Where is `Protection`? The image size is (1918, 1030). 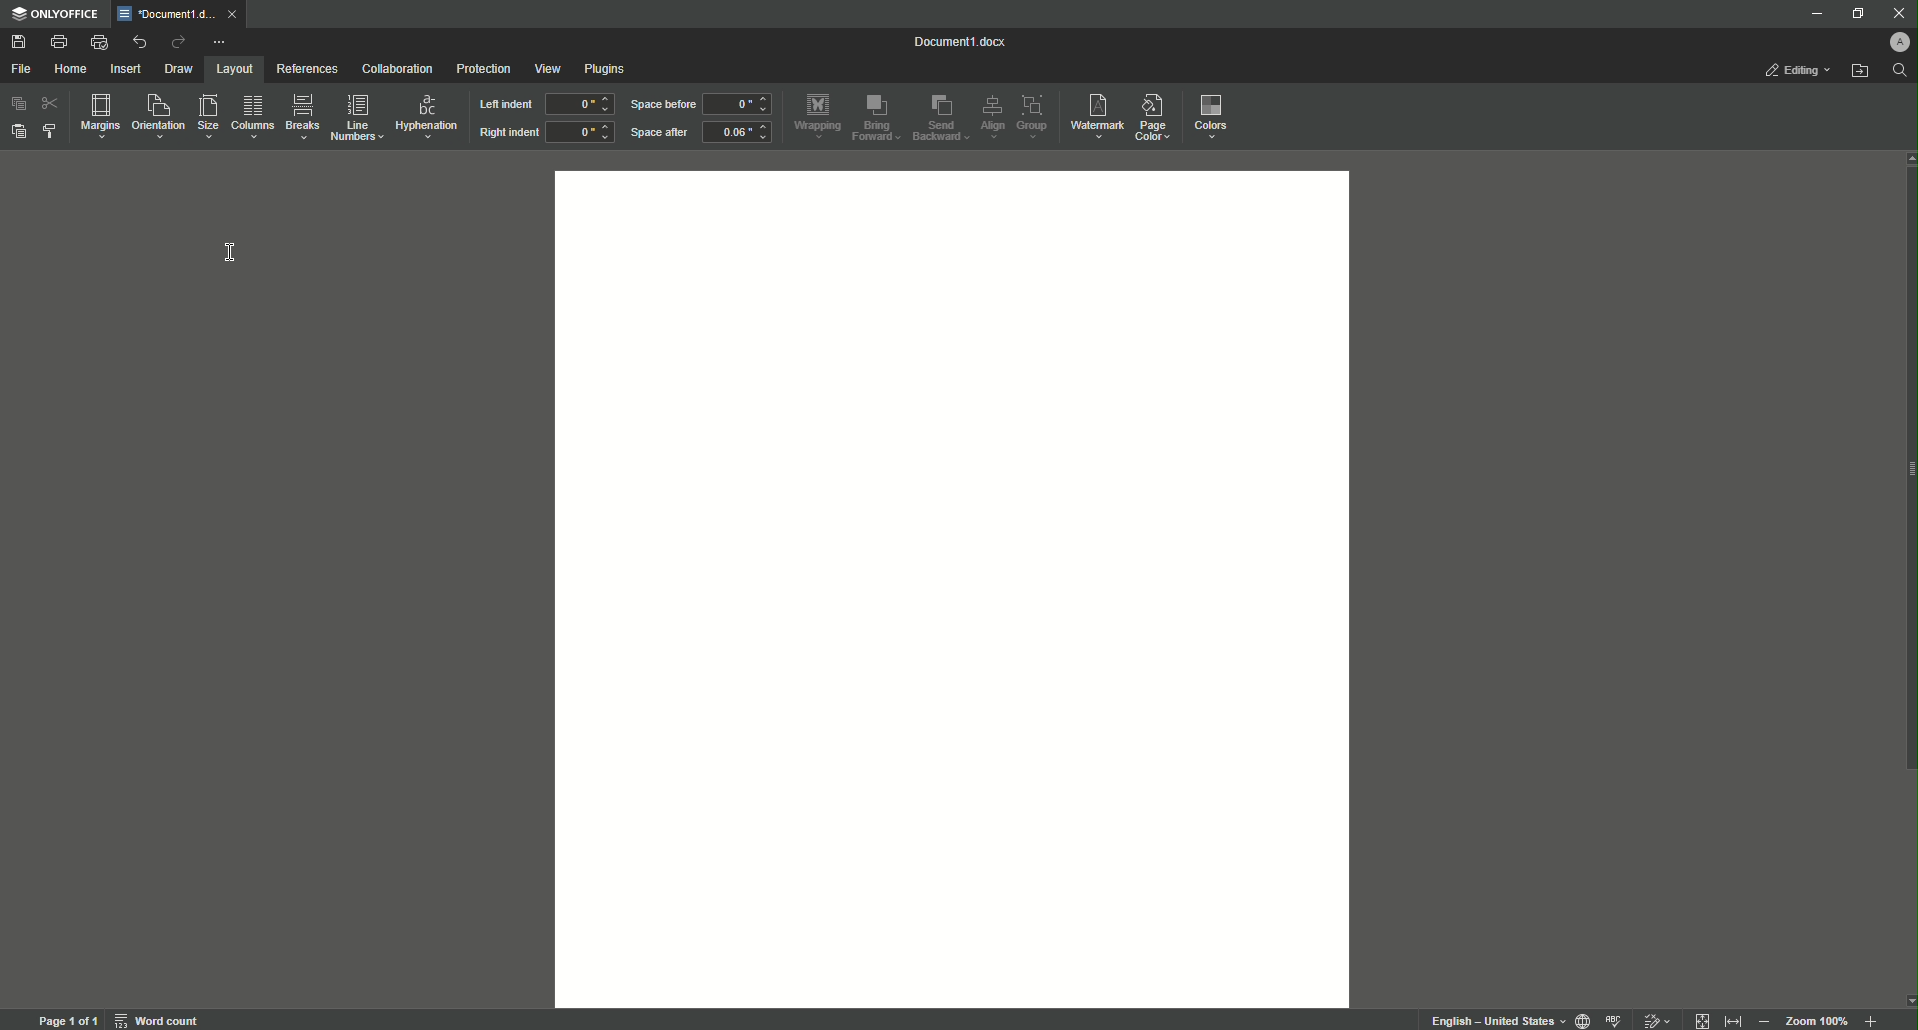
Protection is located at coordinates (478, 69).